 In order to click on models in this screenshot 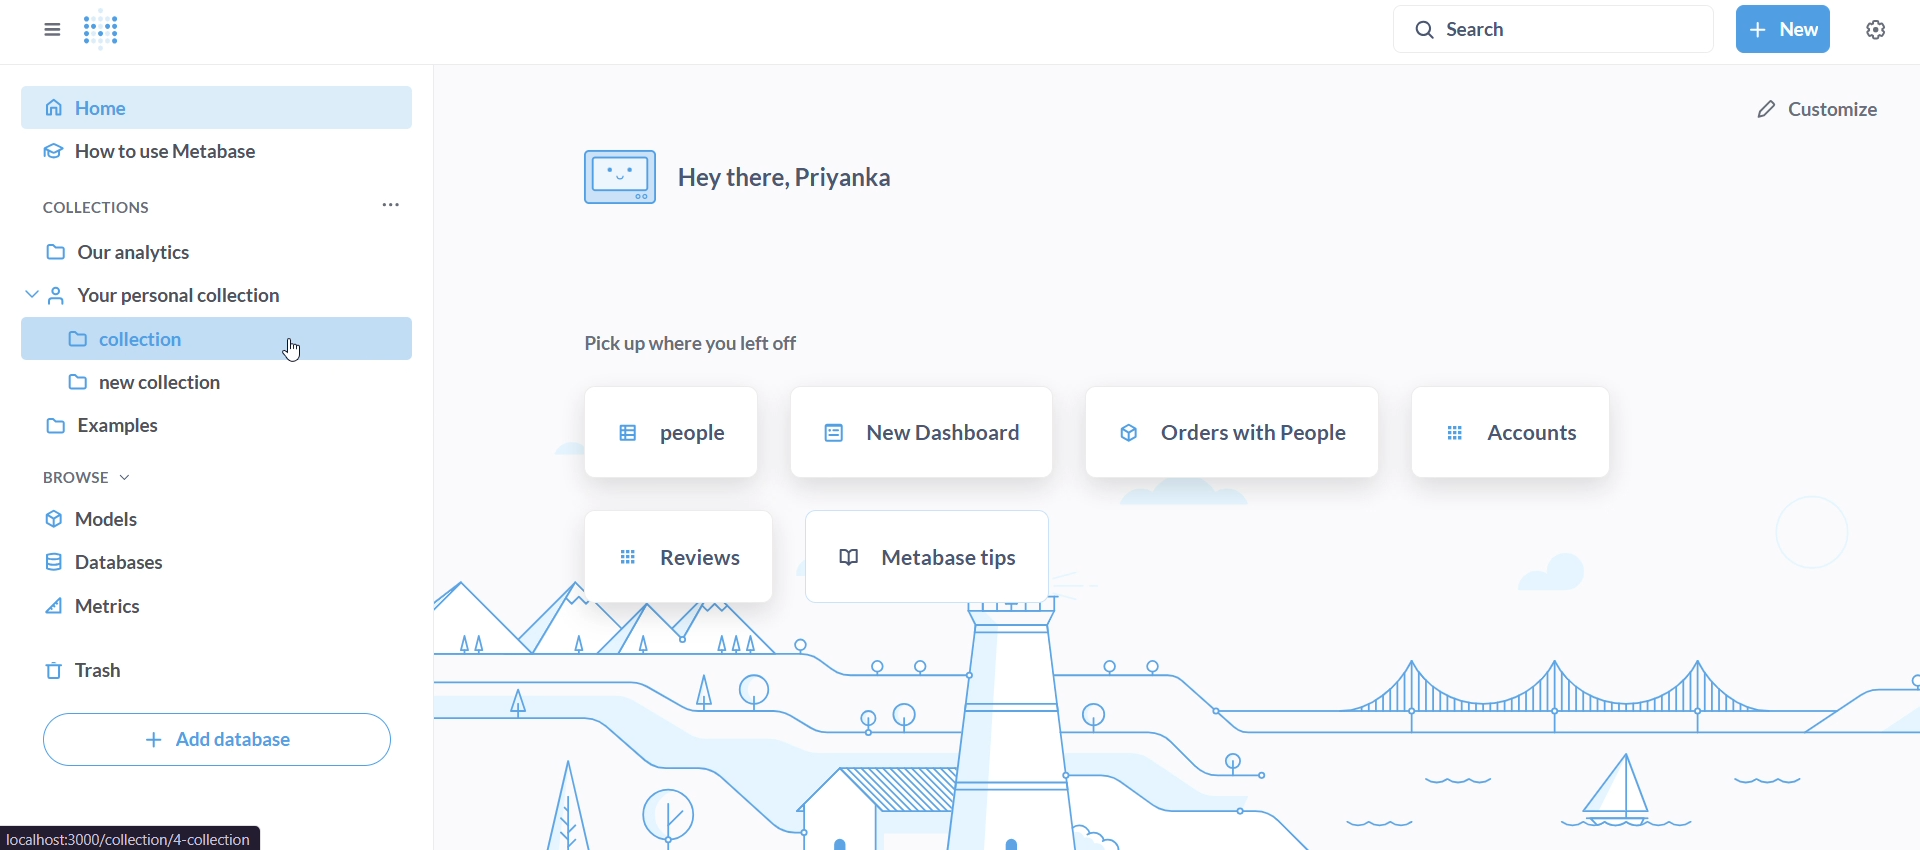, I will do `click(224, 520)`.